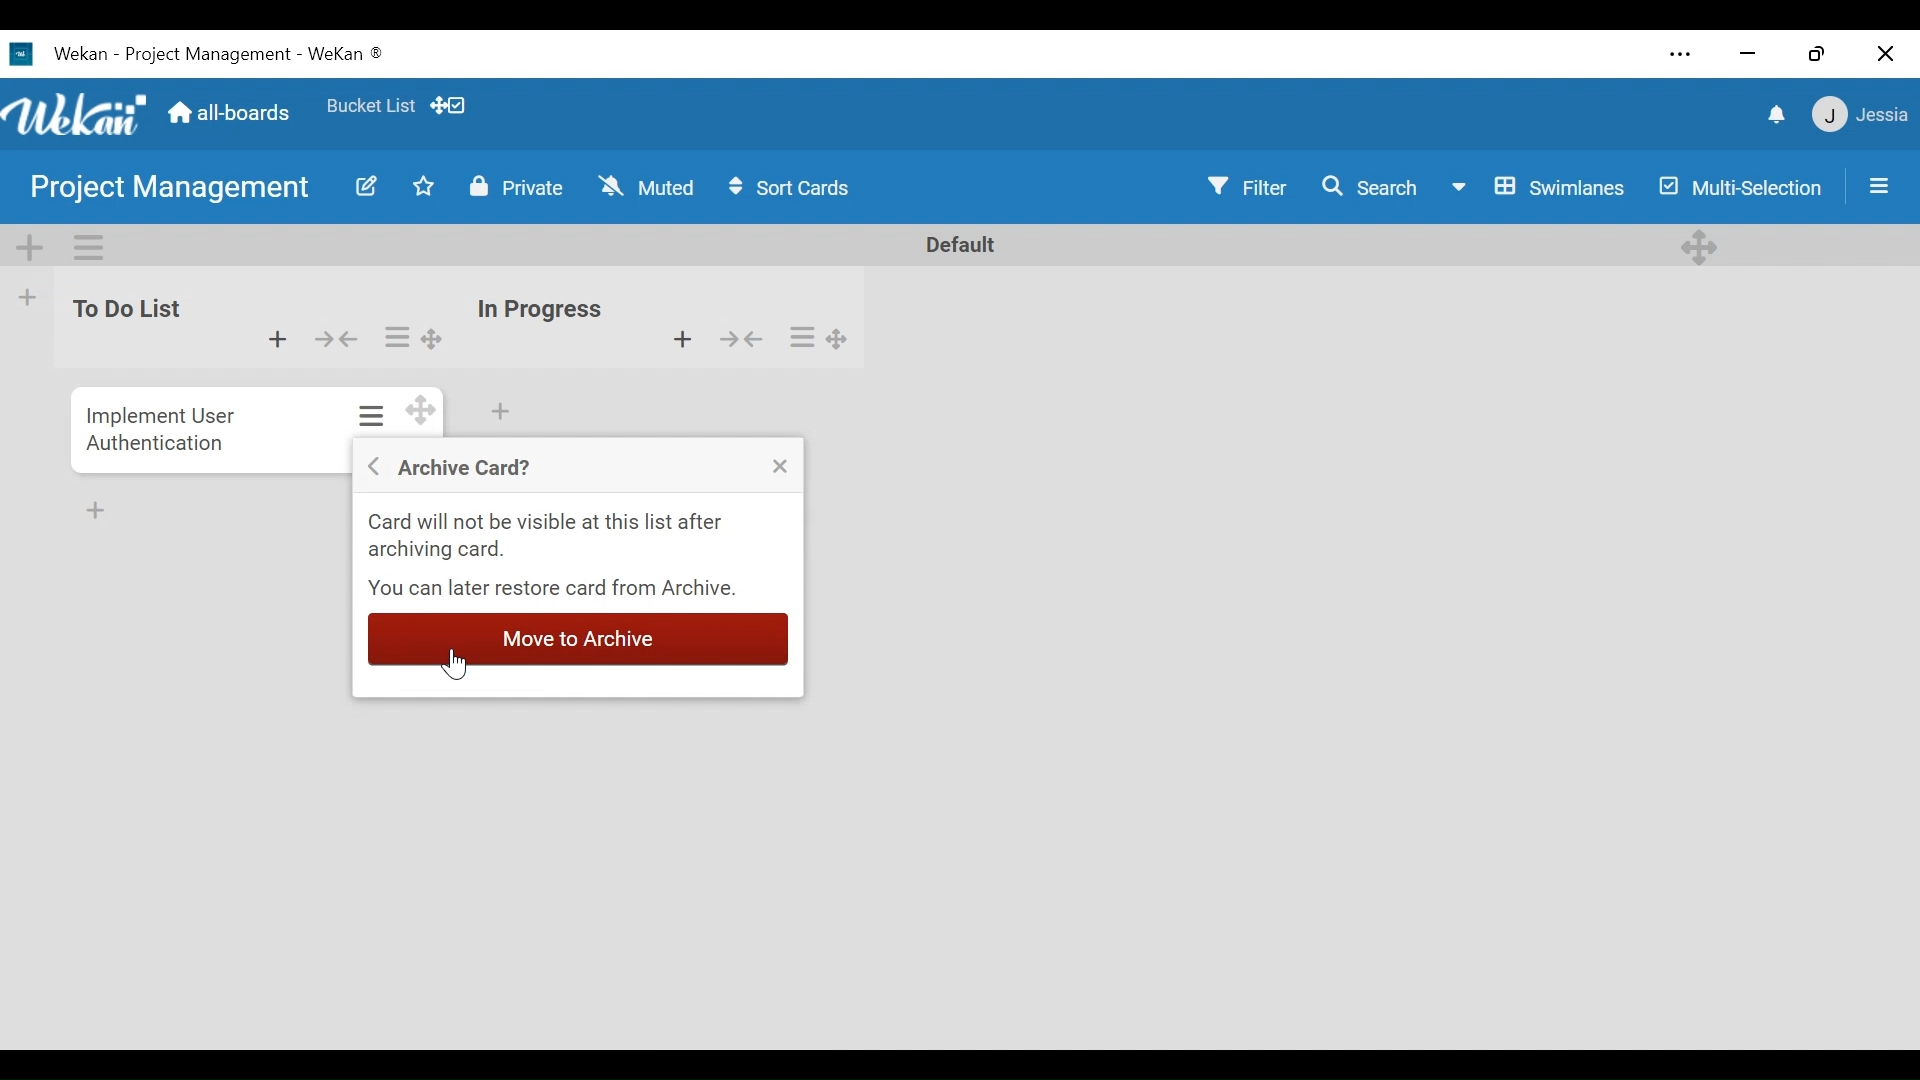 Image resolution: width=1920 pixels, height=1080 pixels. I want to click on Edit, so click(365, 188).